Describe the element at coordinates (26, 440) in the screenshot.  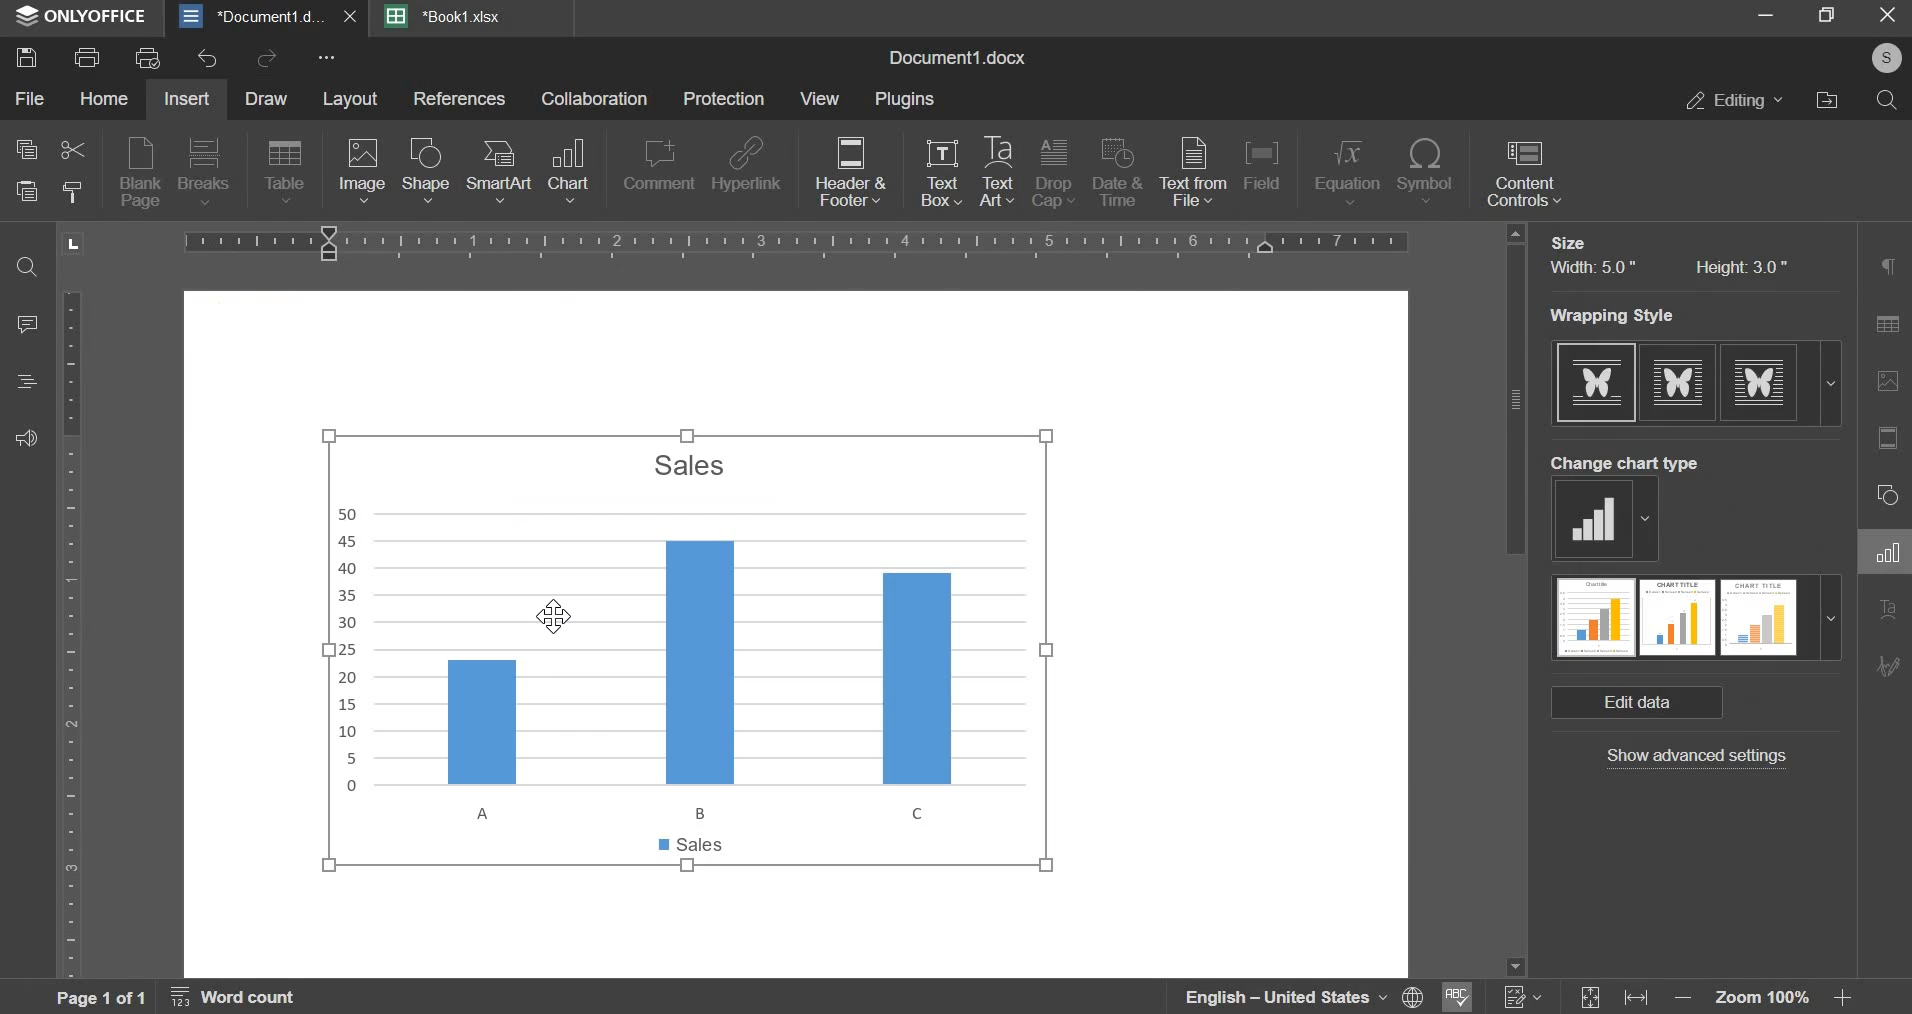
I see `feedback` at that location.